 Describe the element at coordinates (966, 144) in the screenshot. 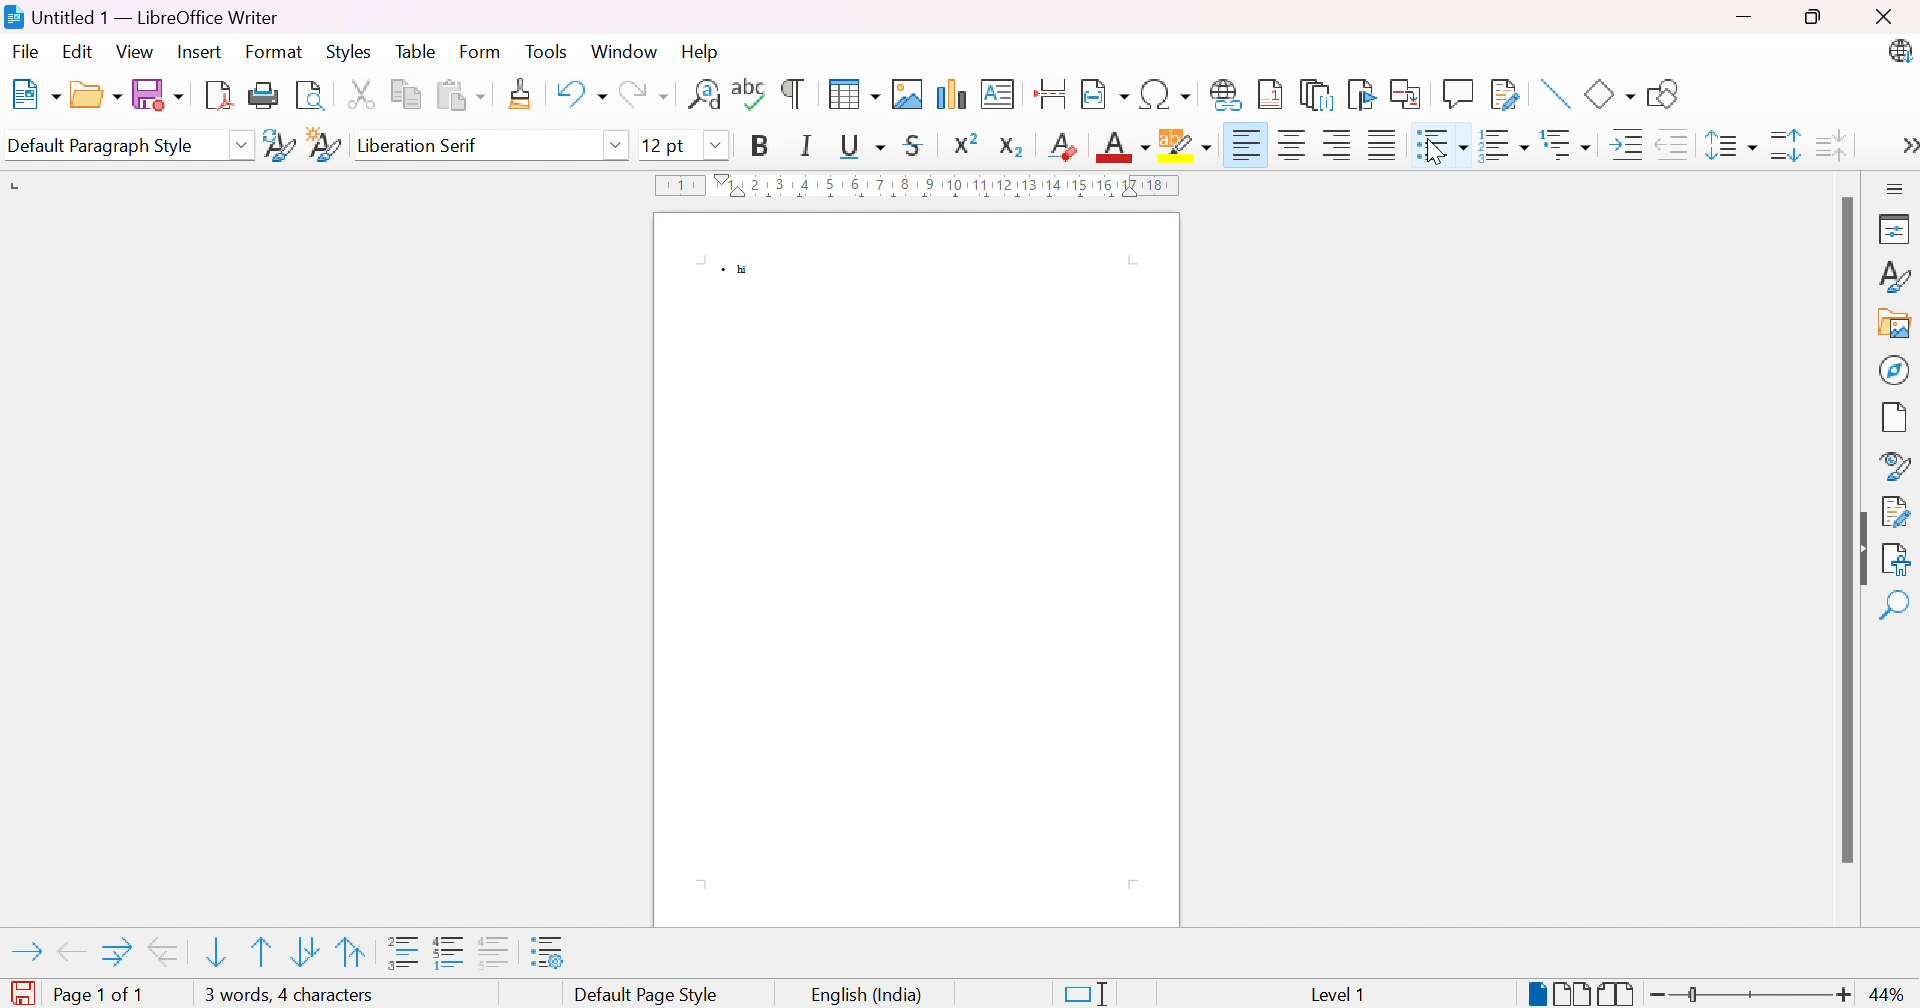

I see `Superscript` at that location.